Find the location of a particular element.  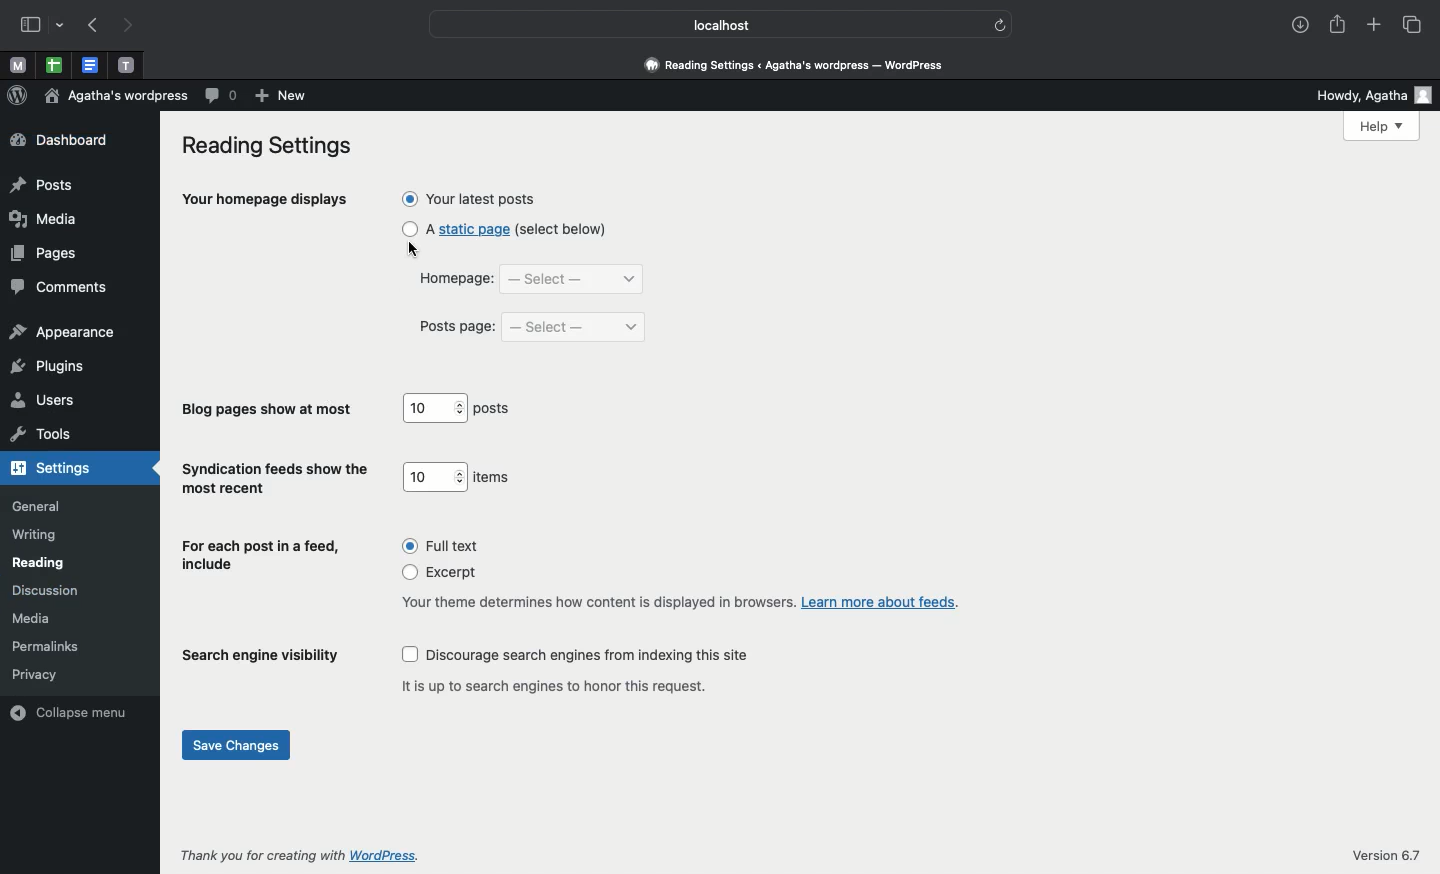

reading is located at coordinates (40, 563).